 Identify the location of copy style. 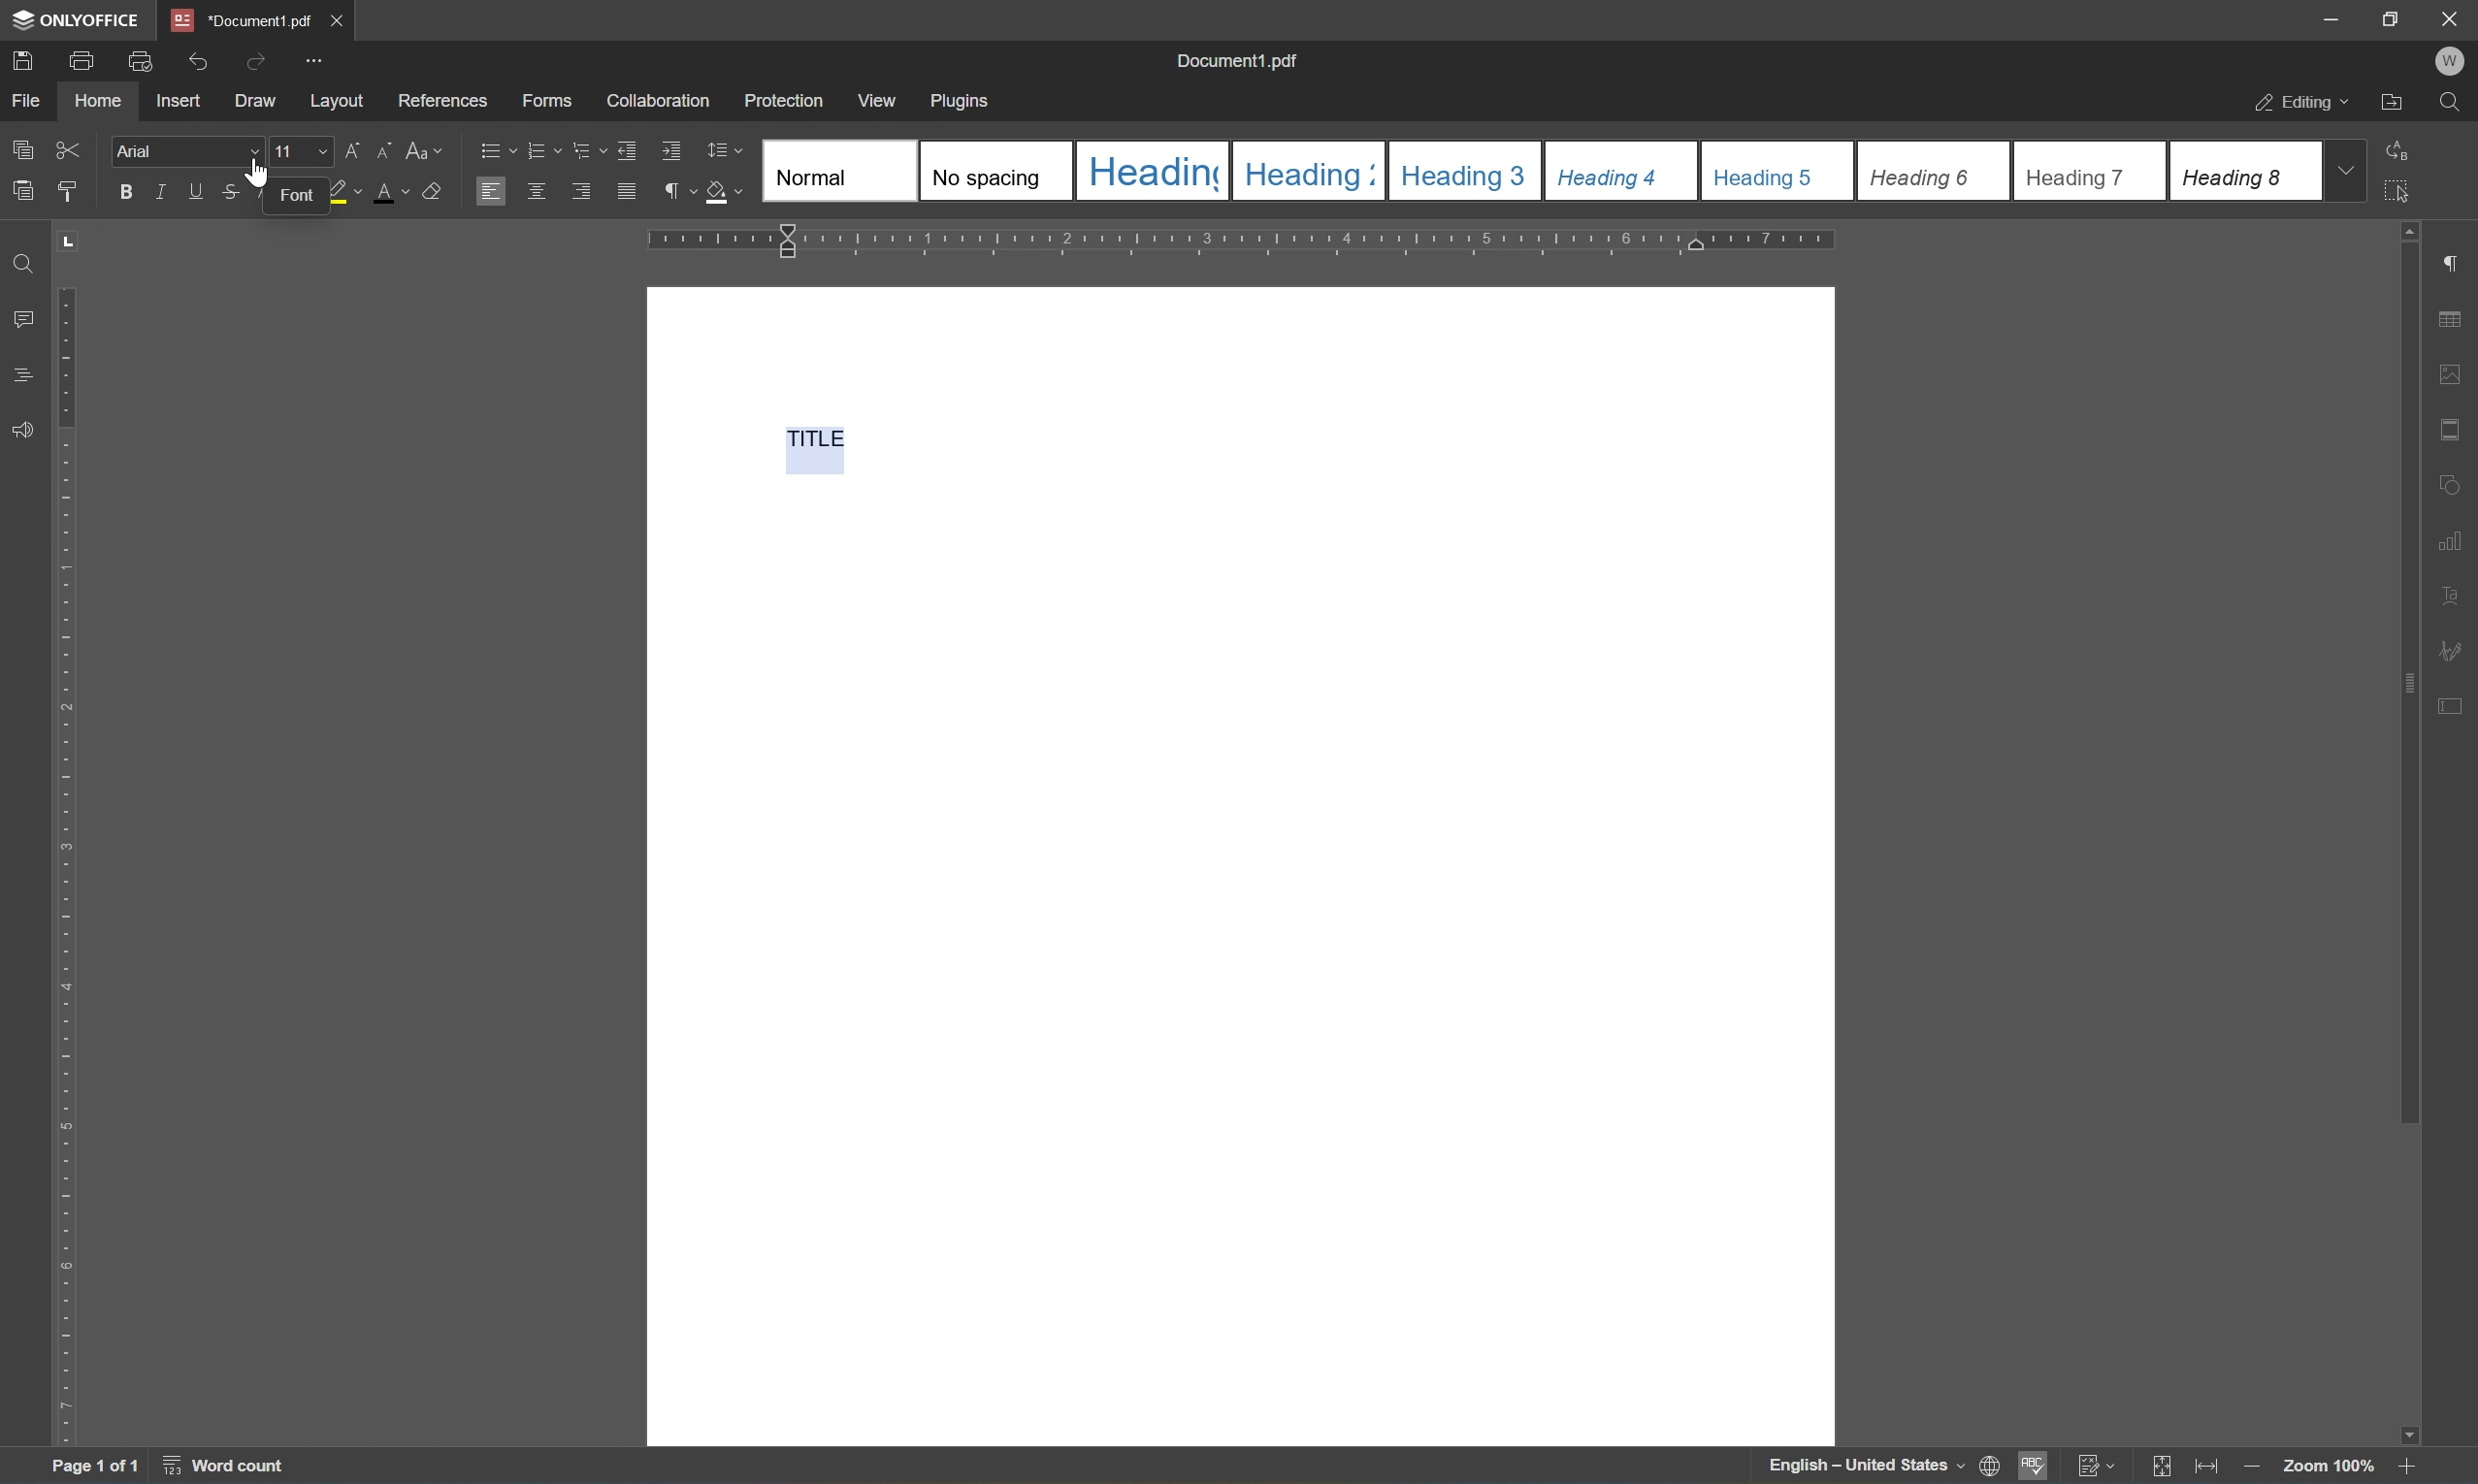
(70, 188).